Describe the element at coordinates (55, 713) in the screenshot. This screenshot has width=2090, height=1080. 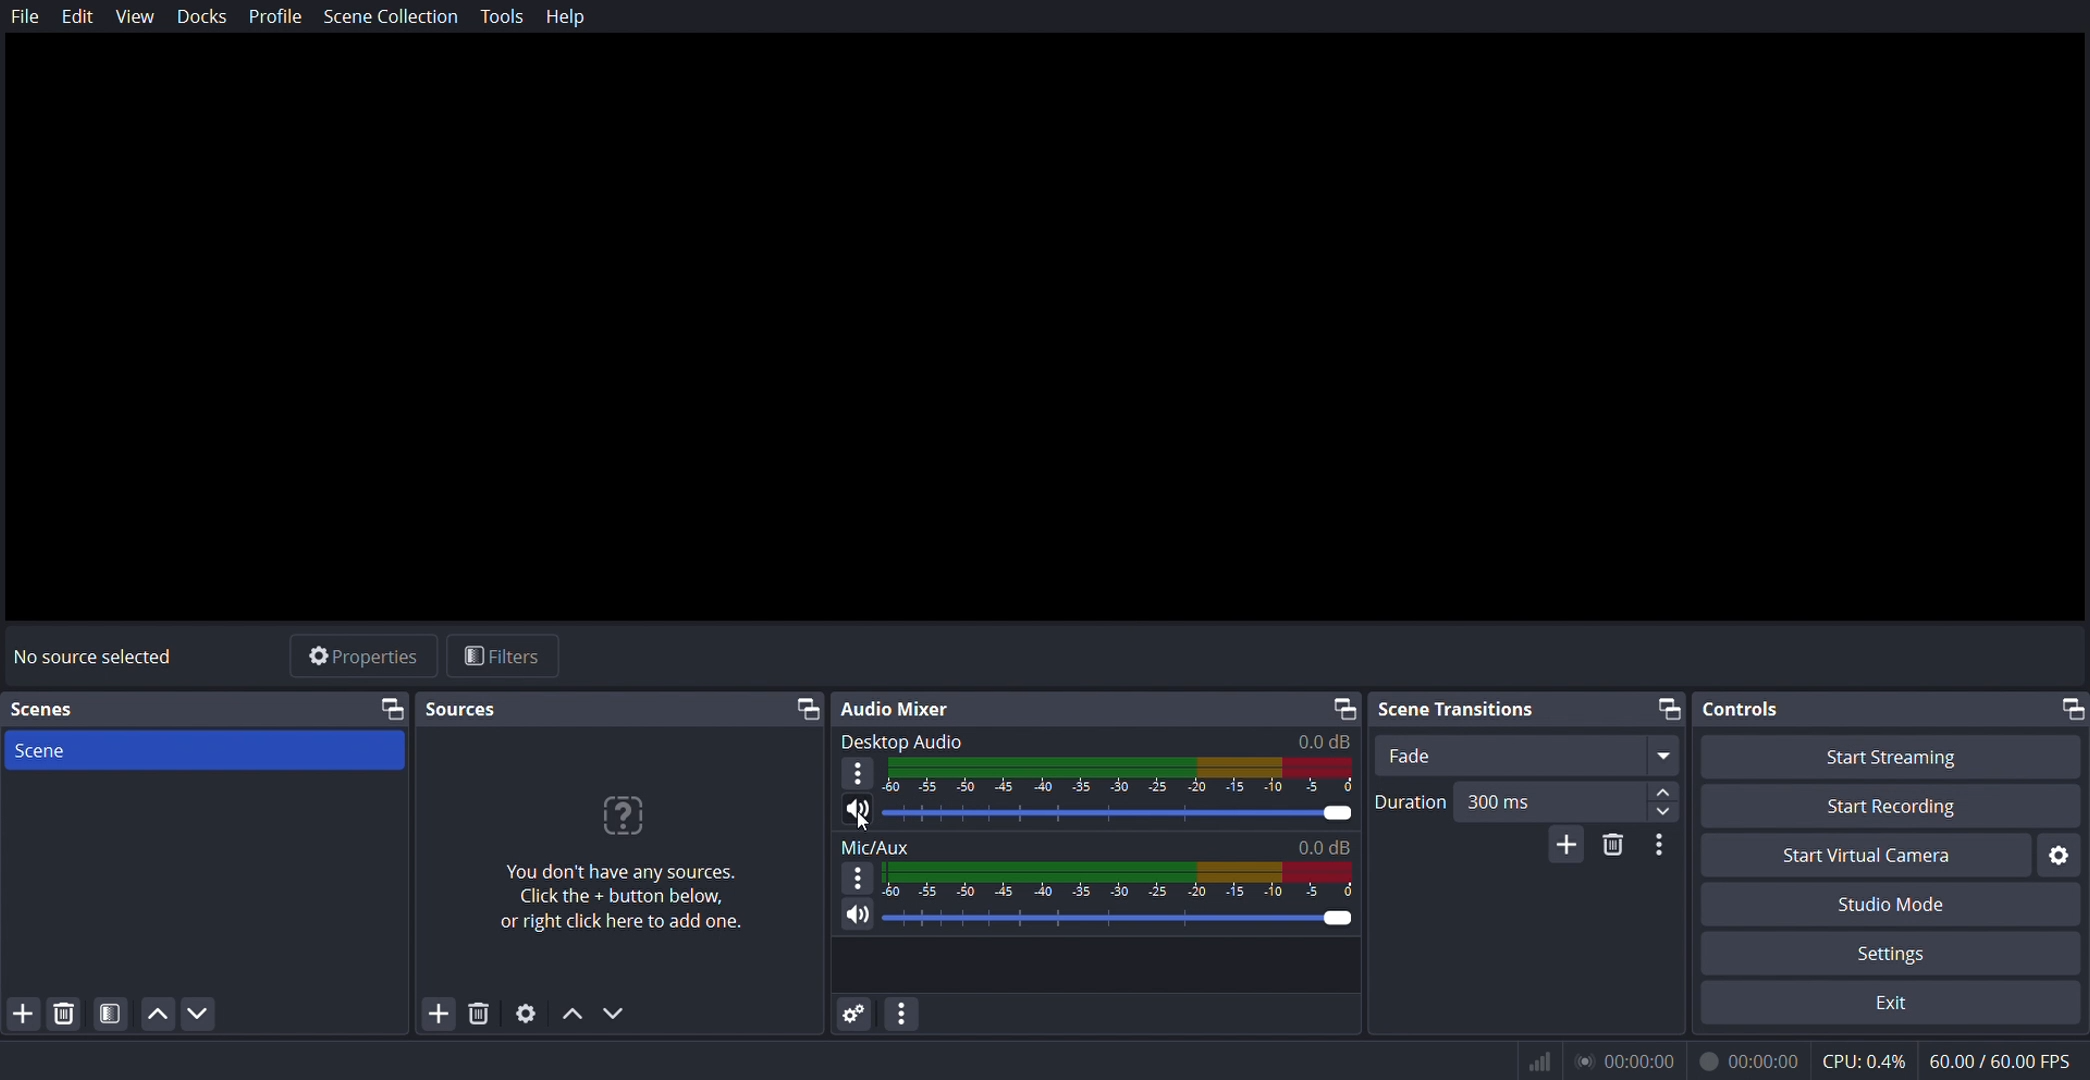
I see `scenes` at that location.